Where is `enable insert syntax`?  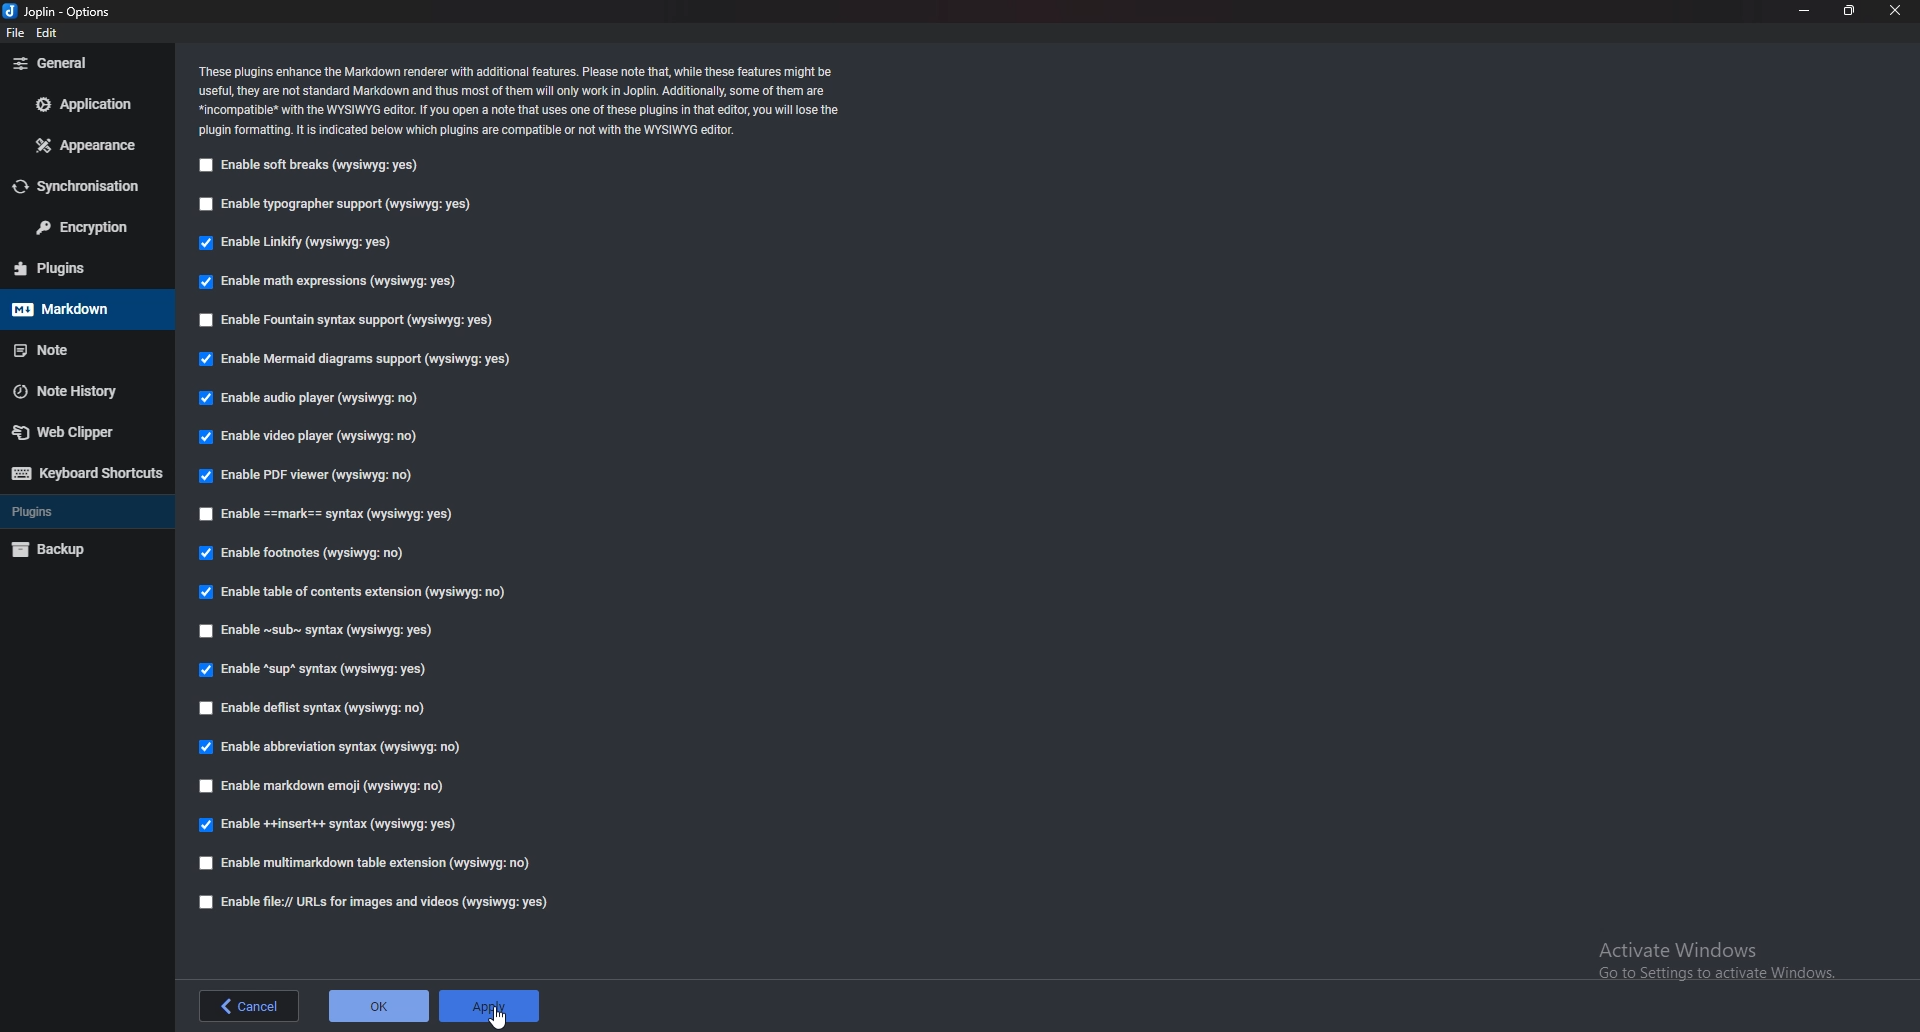
enable insert syntax is located at coordinates (327, 825).